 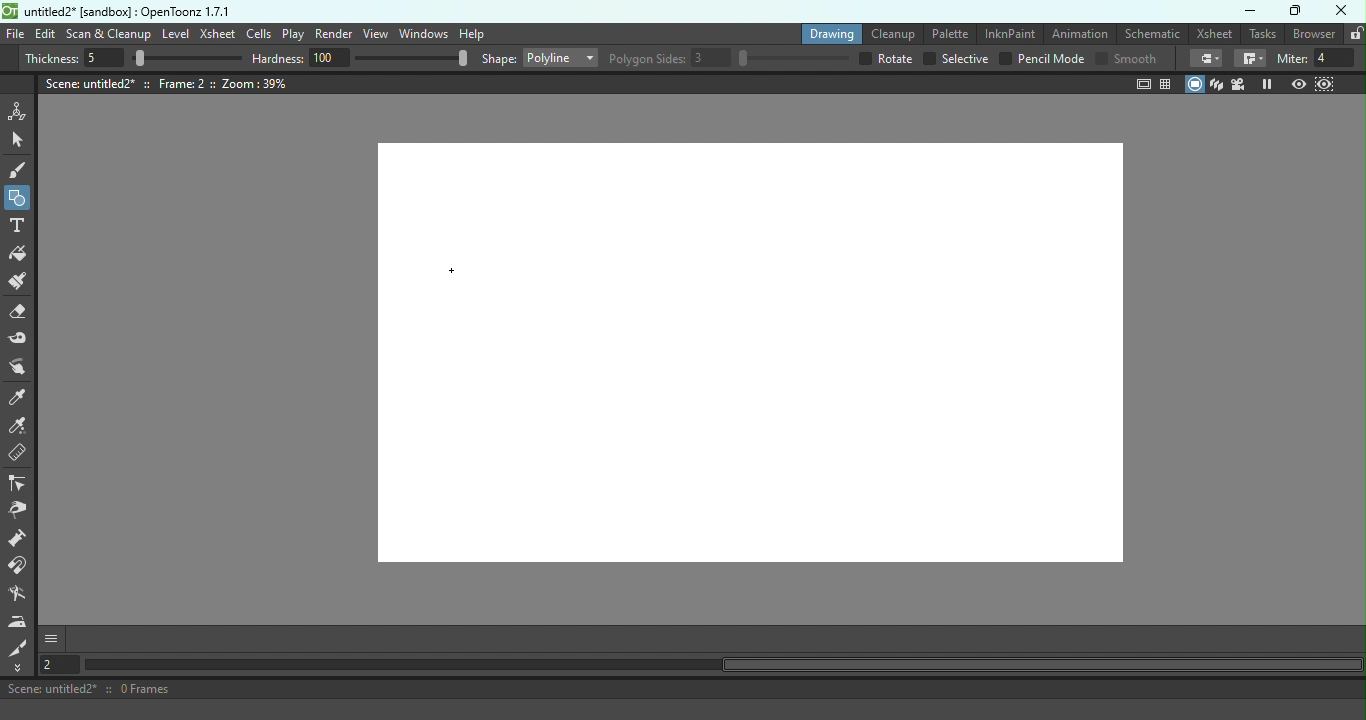 I want to click on fill tool, so click(x=1206, y=59).